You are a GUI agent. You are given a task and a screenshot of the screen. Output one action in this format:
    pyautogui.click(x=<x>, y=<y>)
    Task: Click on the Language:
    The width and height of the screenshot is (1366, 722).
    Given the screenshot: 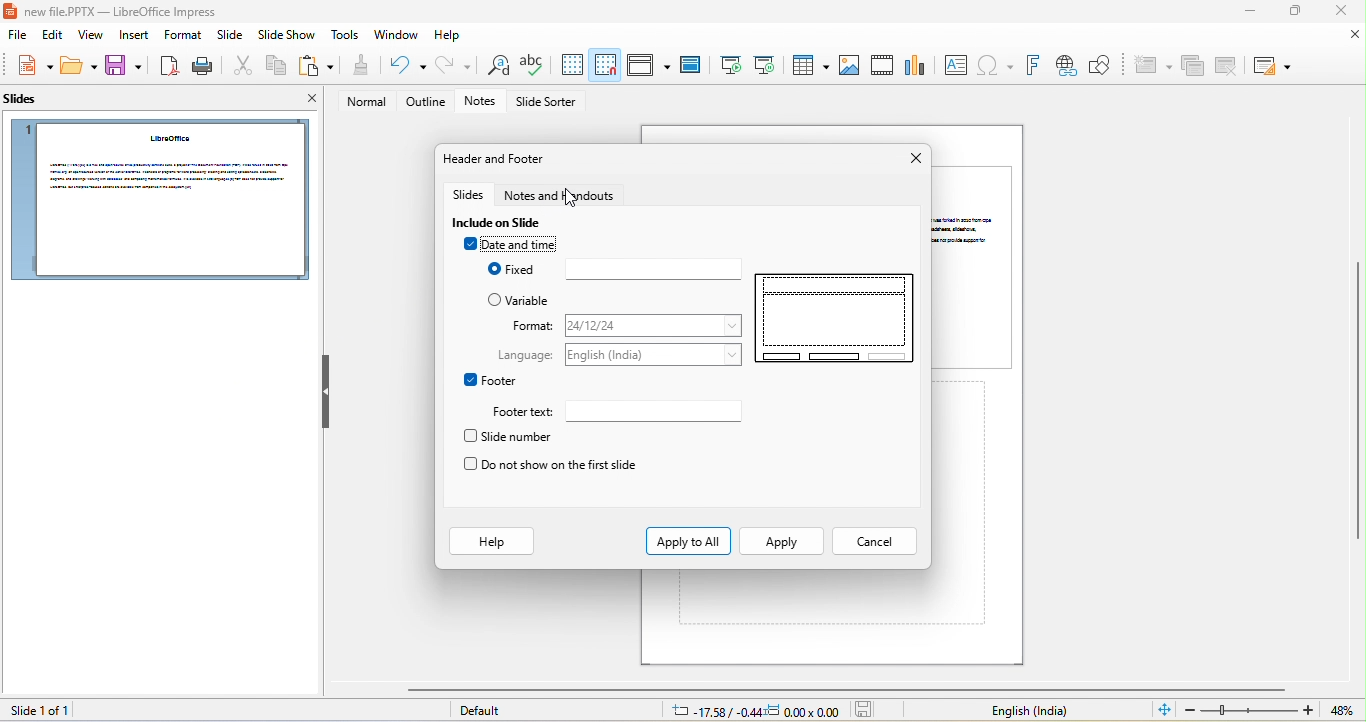 What is the action you would take?
    pyautogui.click(x=523, y=355)
    